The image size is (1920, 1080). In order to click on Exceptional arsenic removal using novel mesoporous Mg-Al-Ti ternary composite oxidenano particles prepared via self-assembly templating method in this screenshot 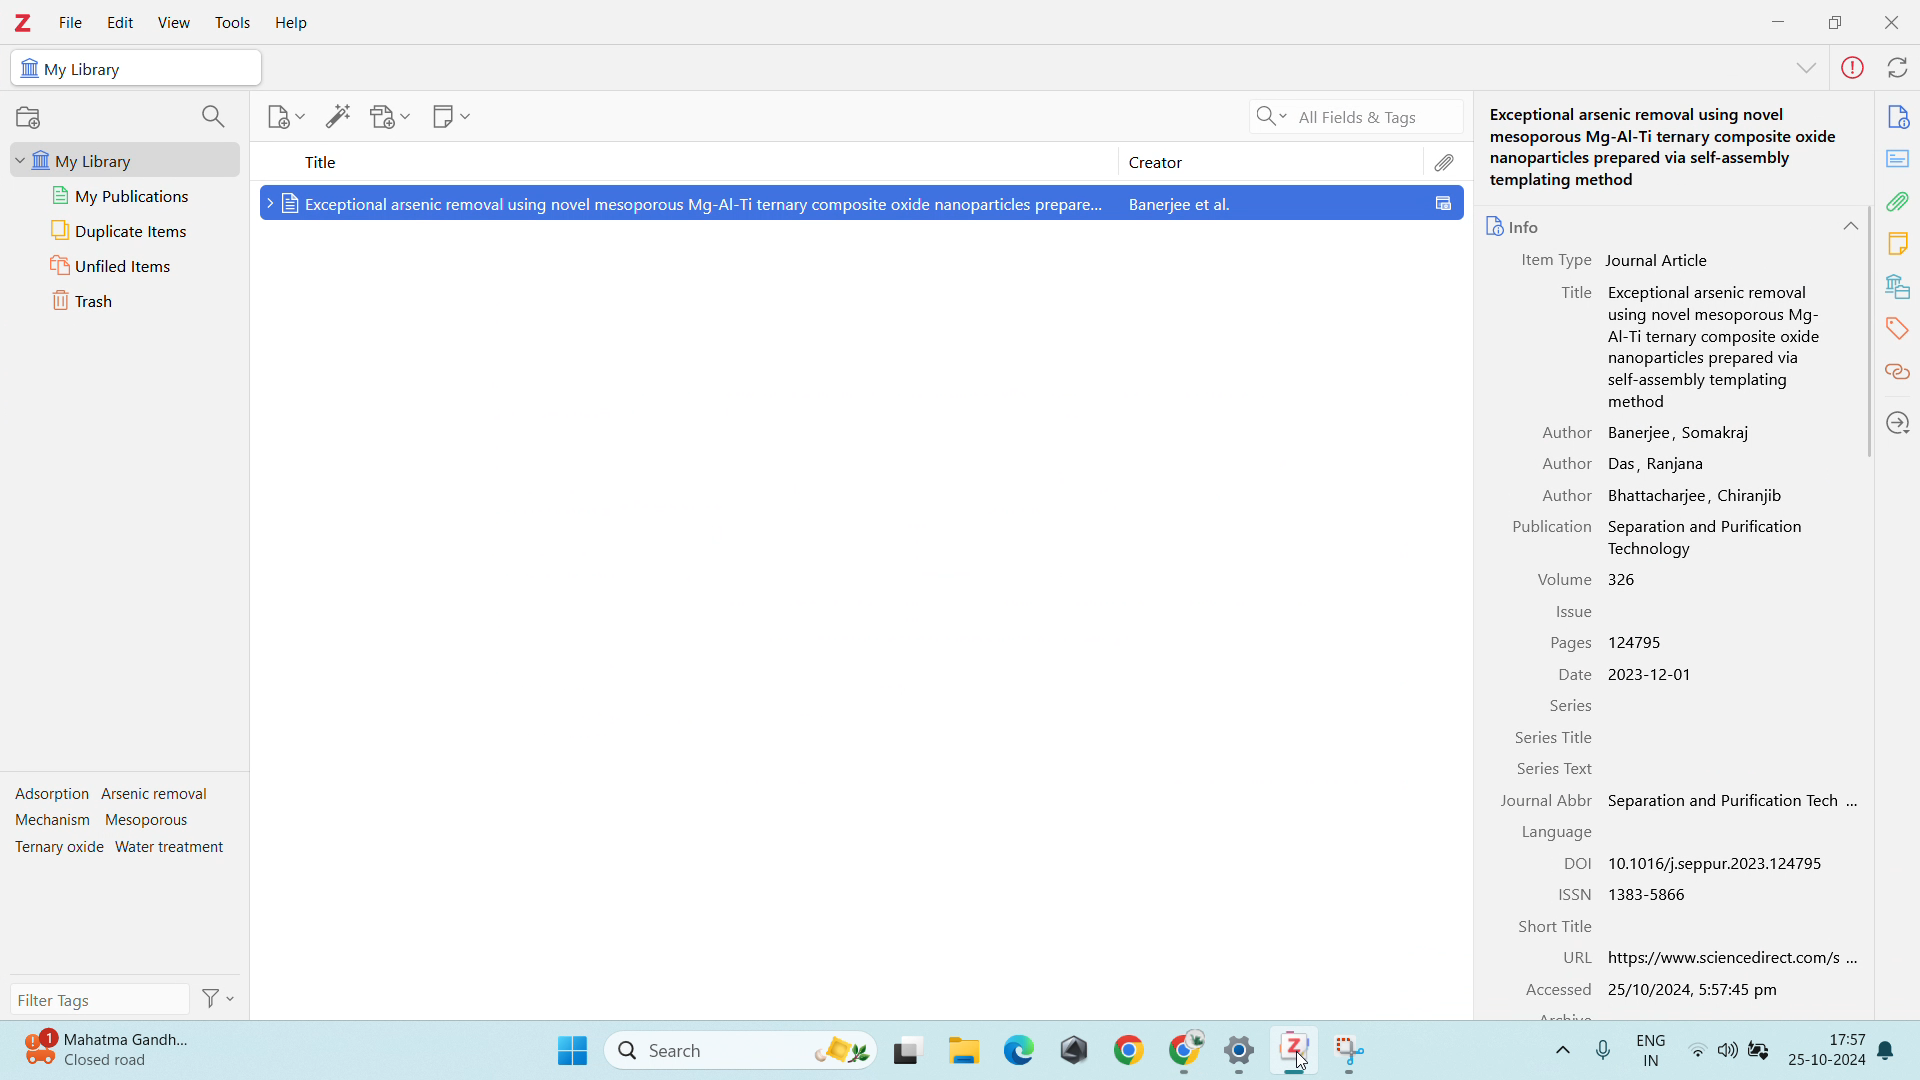, I will do `click(1662, 149)`.